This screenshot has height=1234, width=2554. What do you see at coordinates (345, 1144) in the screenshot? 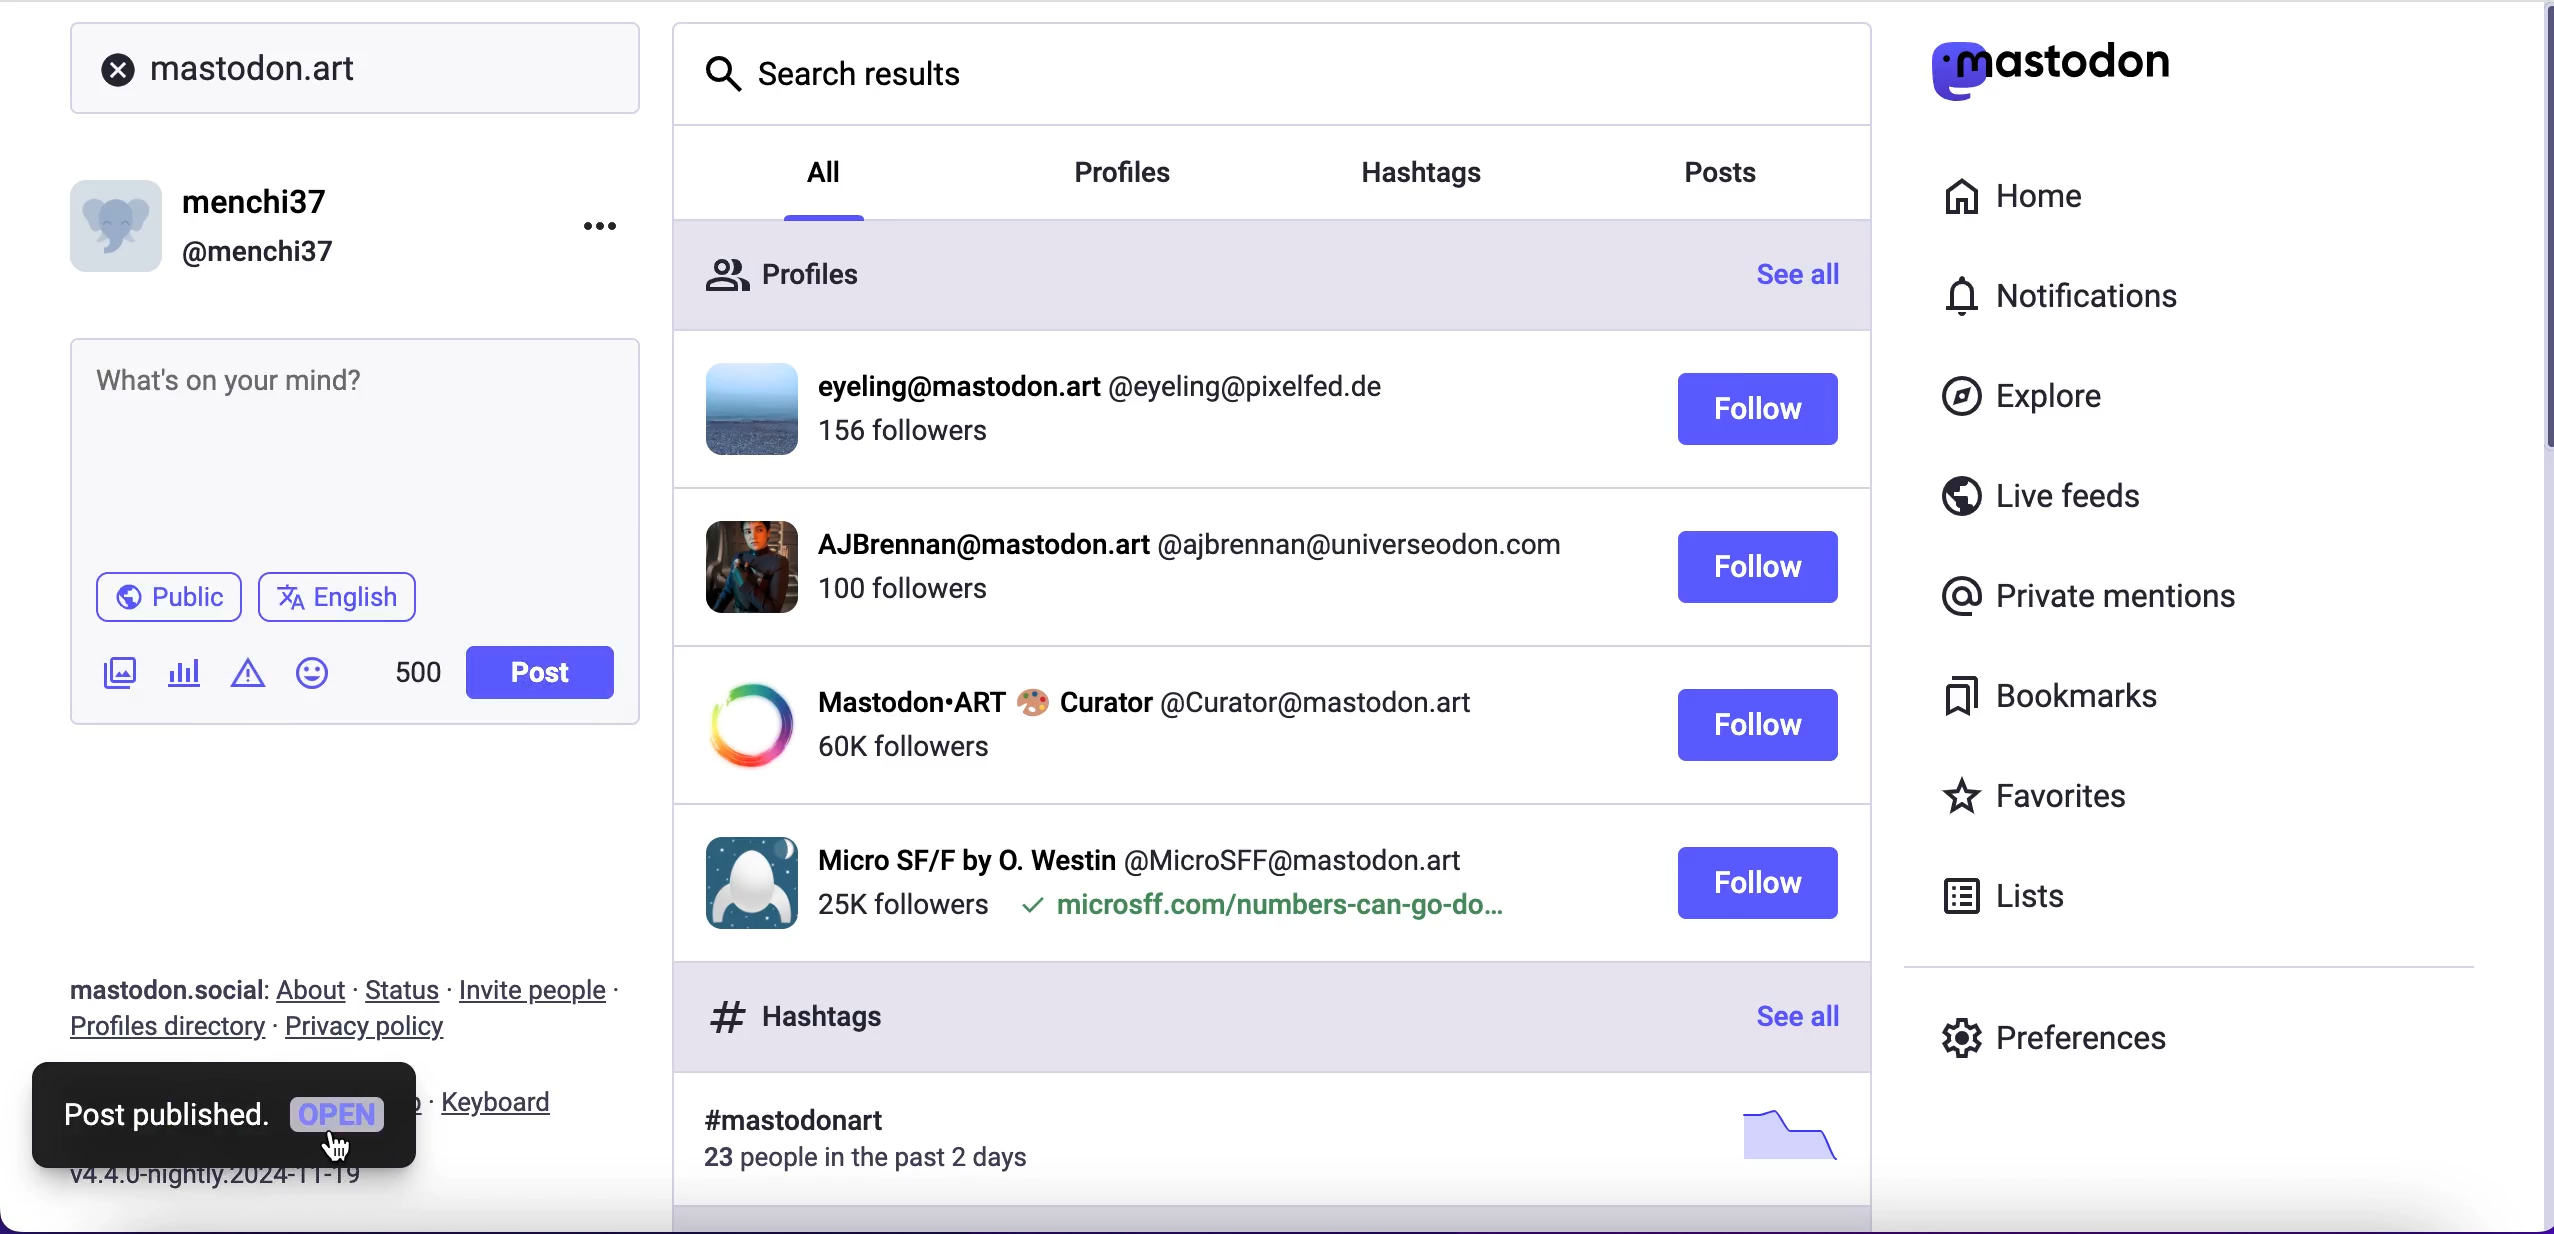
I see `cursor` at bounding box center [345, 1144].